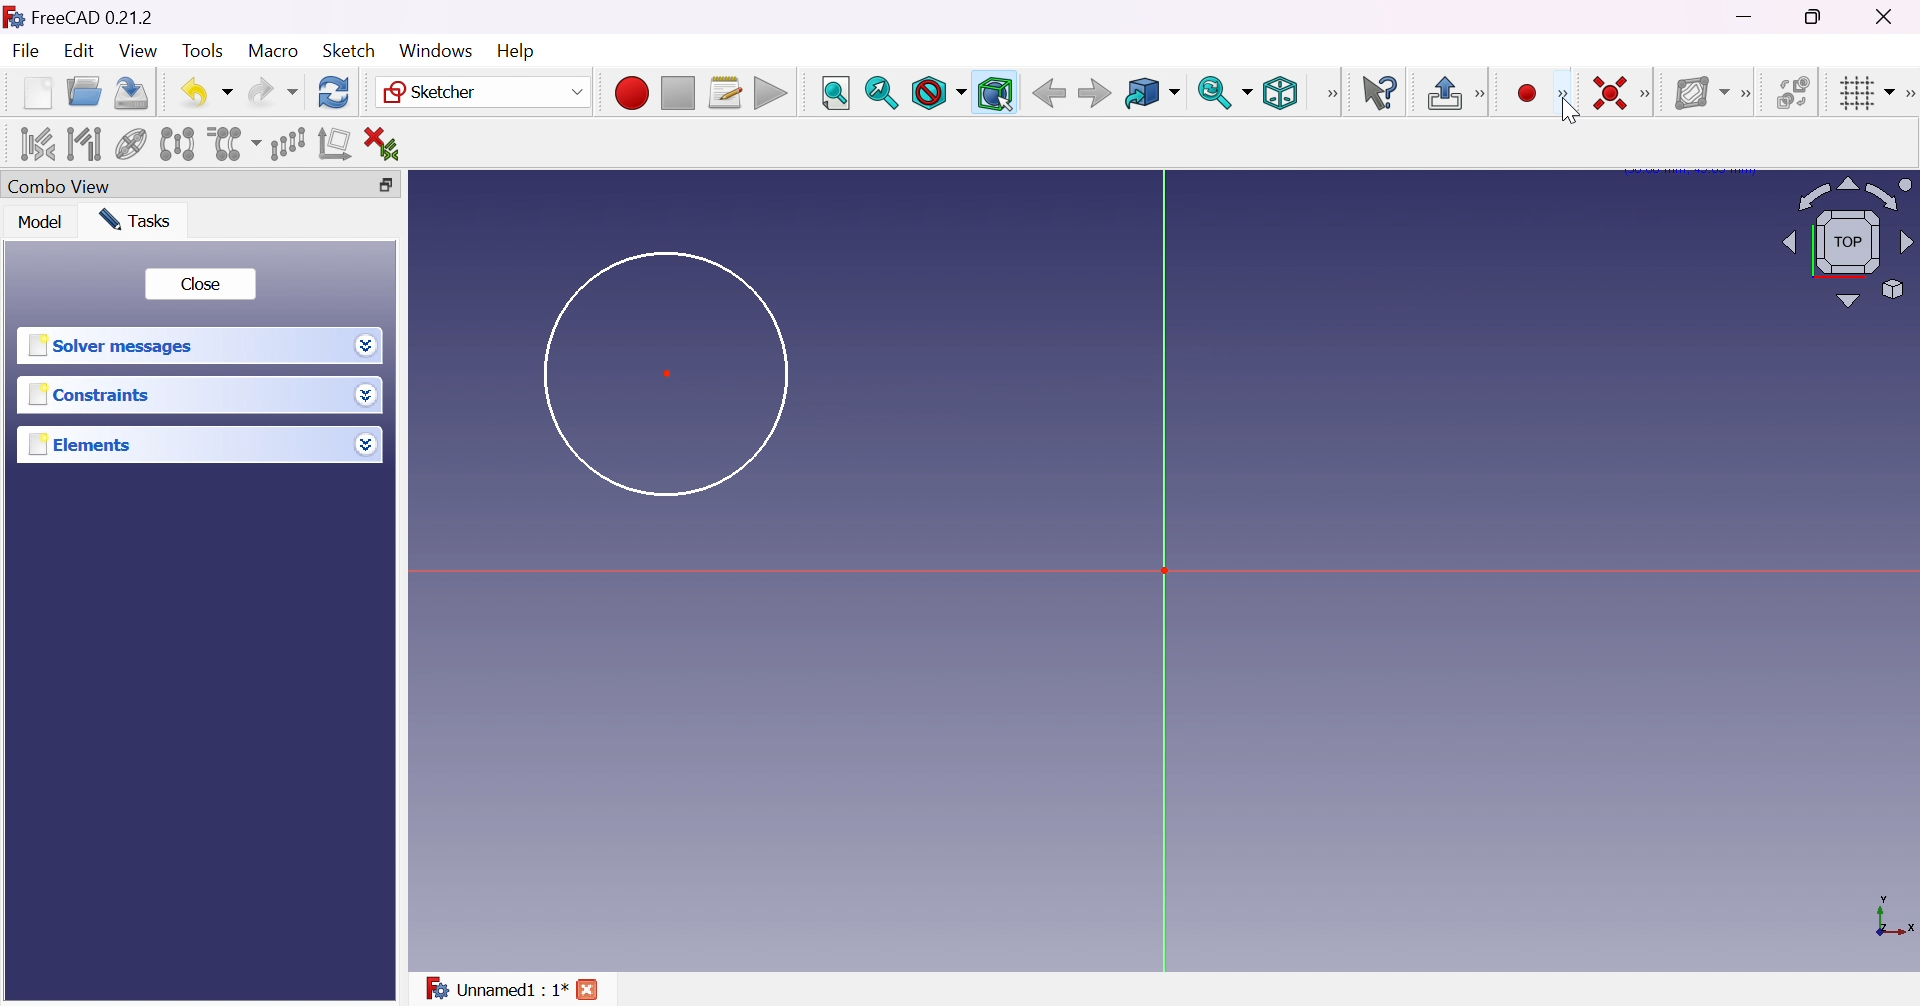  Describe the element at coordinates (1382, 93) in the screenshot. I see `What's this?` at that location.